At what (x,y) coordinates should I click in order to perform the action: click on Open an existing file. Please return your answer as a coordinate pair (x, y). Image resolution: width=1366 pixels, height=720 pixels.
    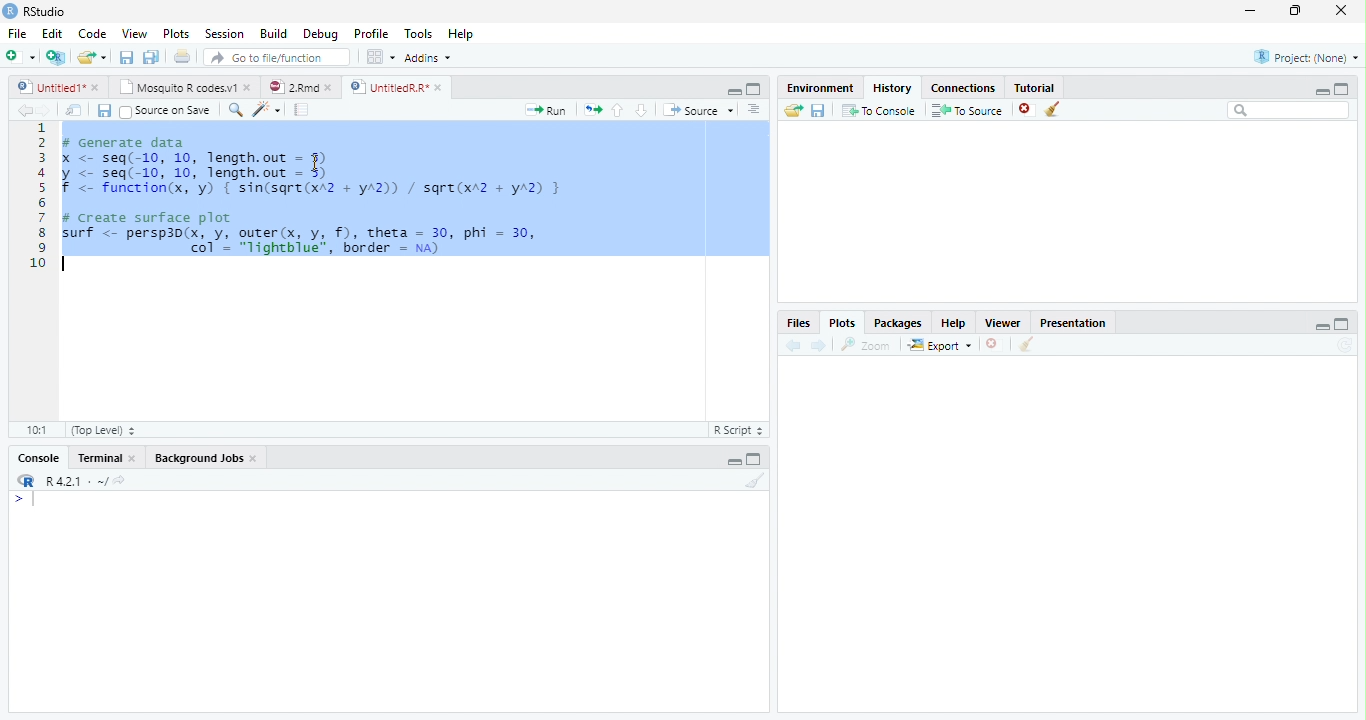
    Looking at the image, I should click on (84, 57).